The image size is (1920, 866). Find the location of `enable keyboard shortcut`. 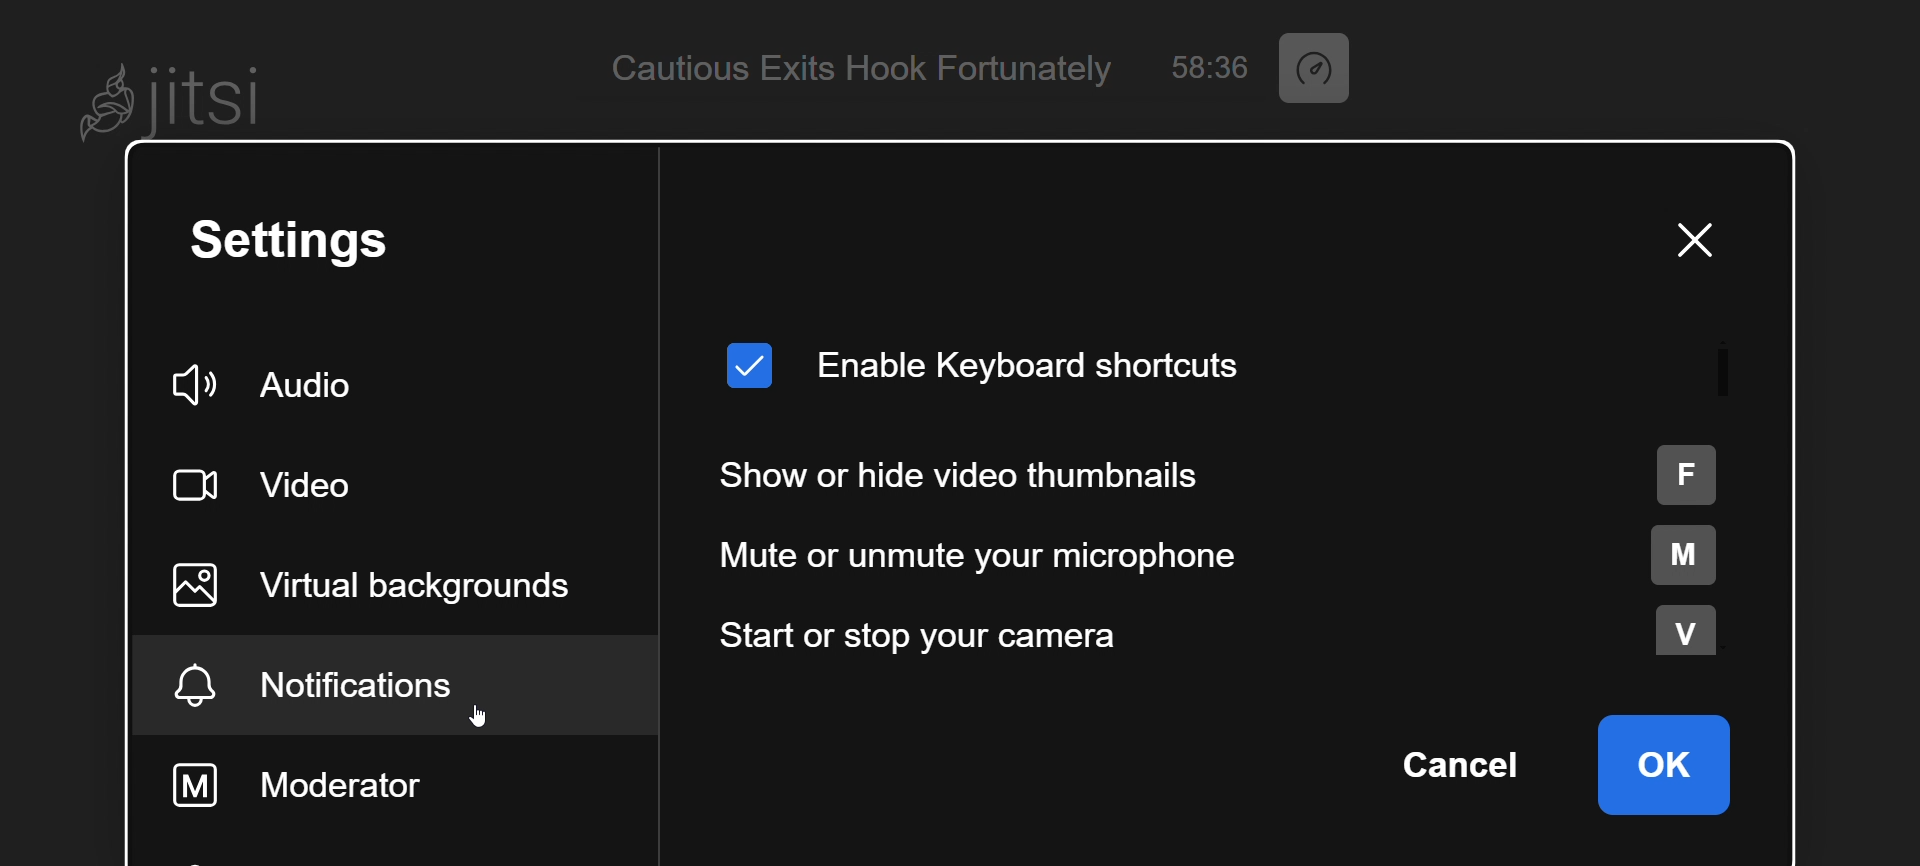

enable keyboard shortcut is located at coordinates (1008, 362).